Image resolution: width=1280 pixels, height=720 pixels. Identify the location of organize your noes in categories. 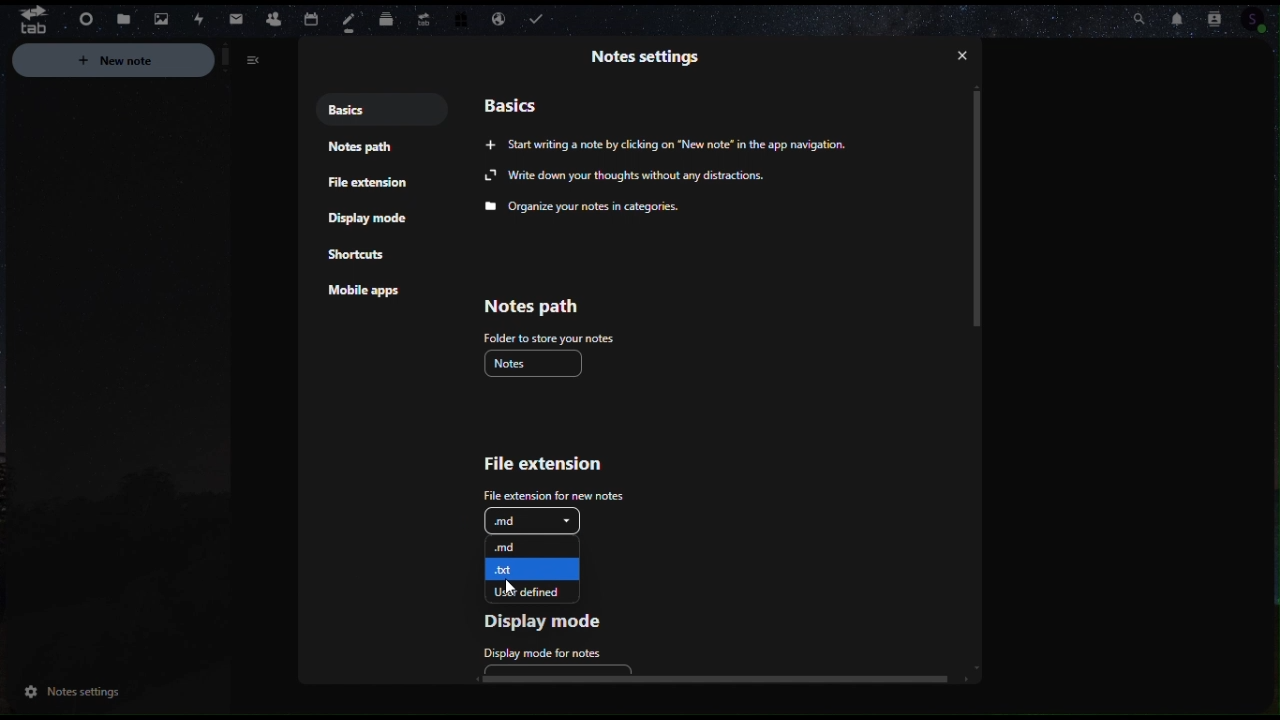
(588, 207).